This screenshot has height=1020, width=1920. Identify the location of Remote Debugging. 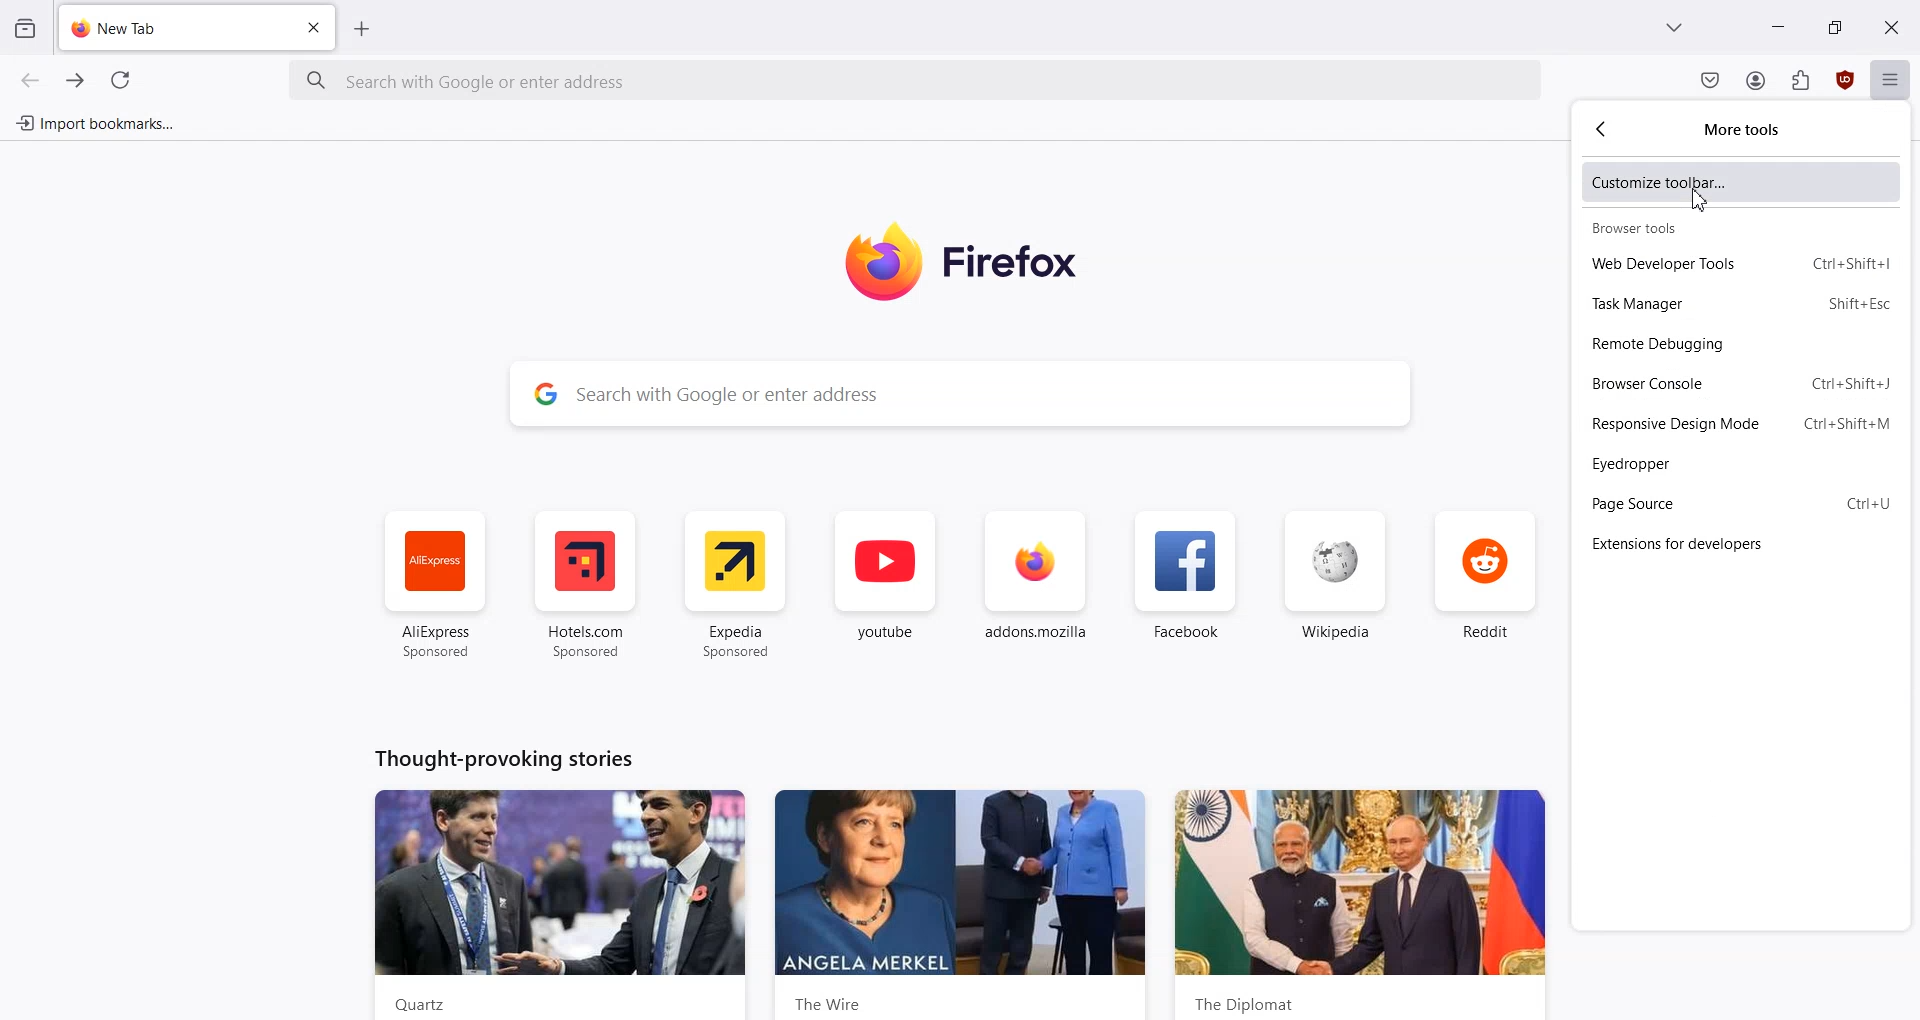
(1695, 345).